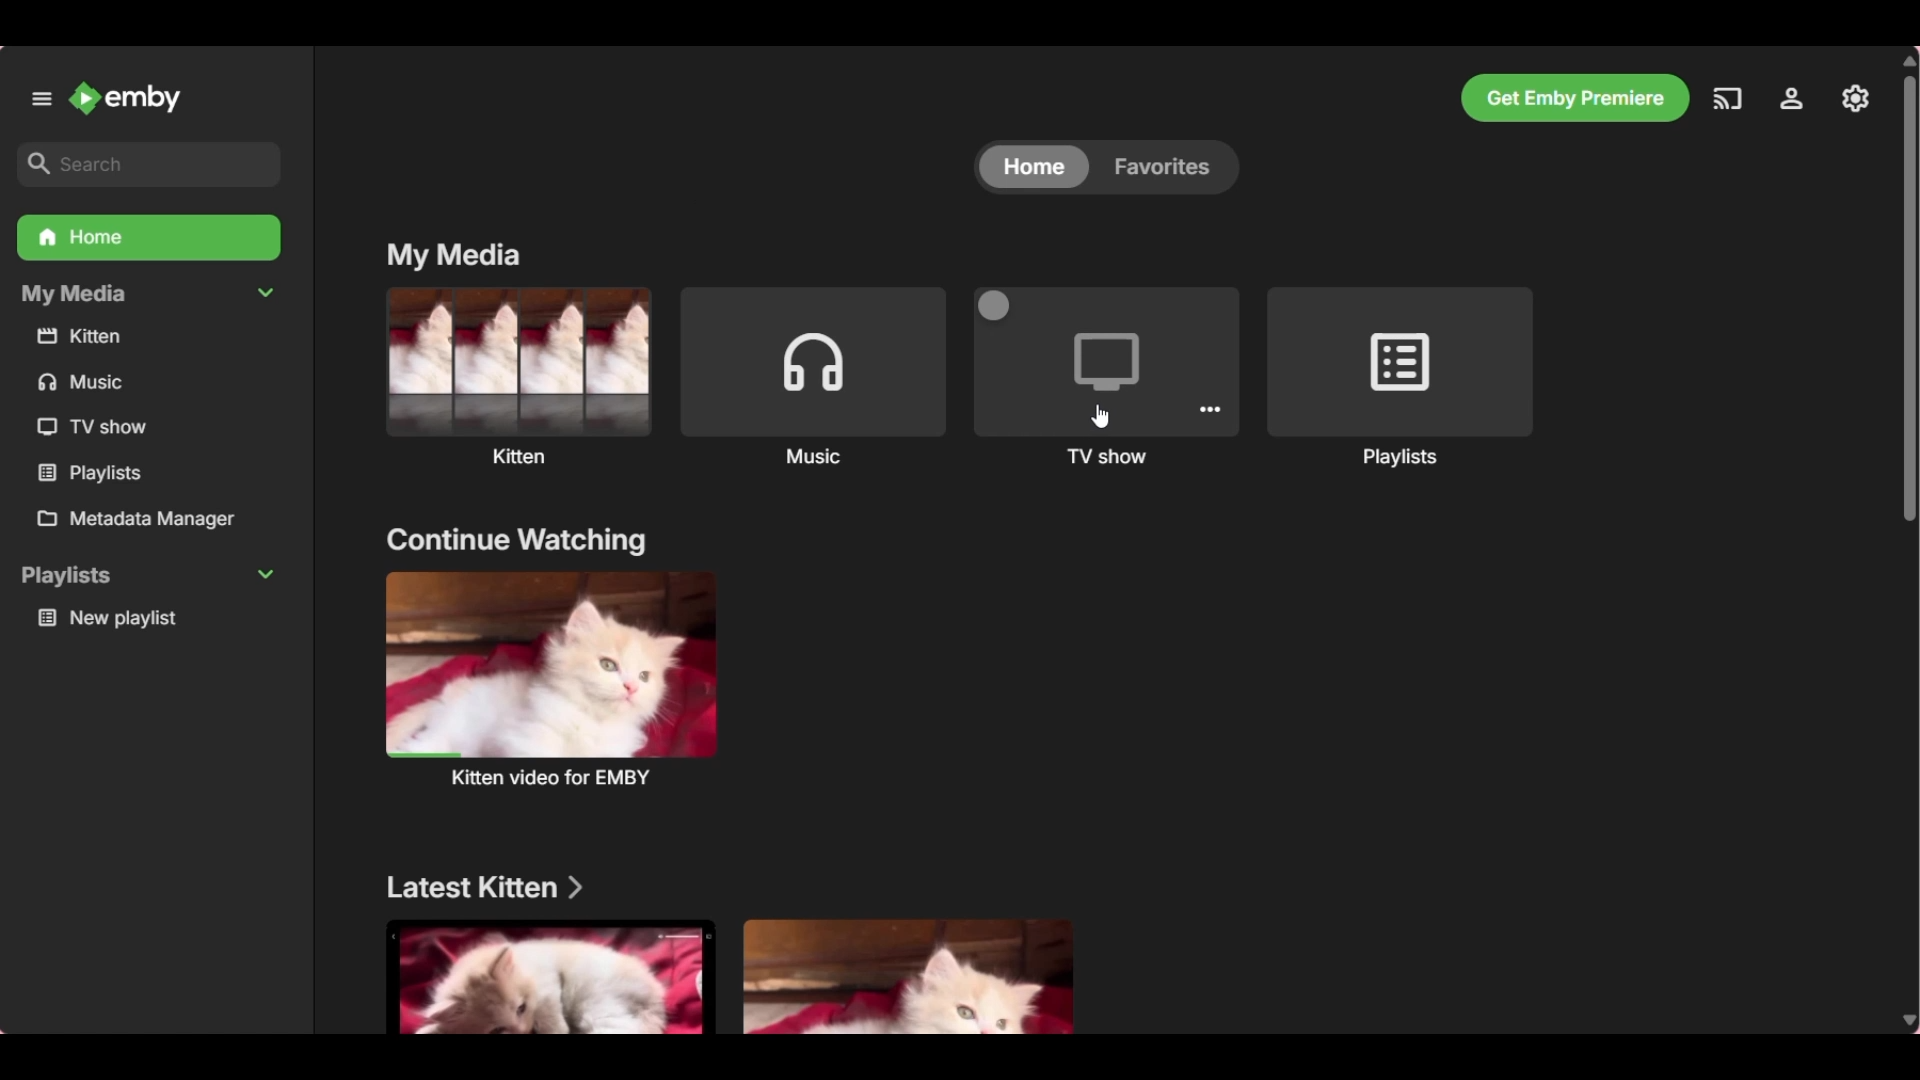 The image size is (1920, 1080). What do you see at coordinates (1576, 98) in the screenshot?
I see `Get Emby premiere` at bounding box center [1576, 98].